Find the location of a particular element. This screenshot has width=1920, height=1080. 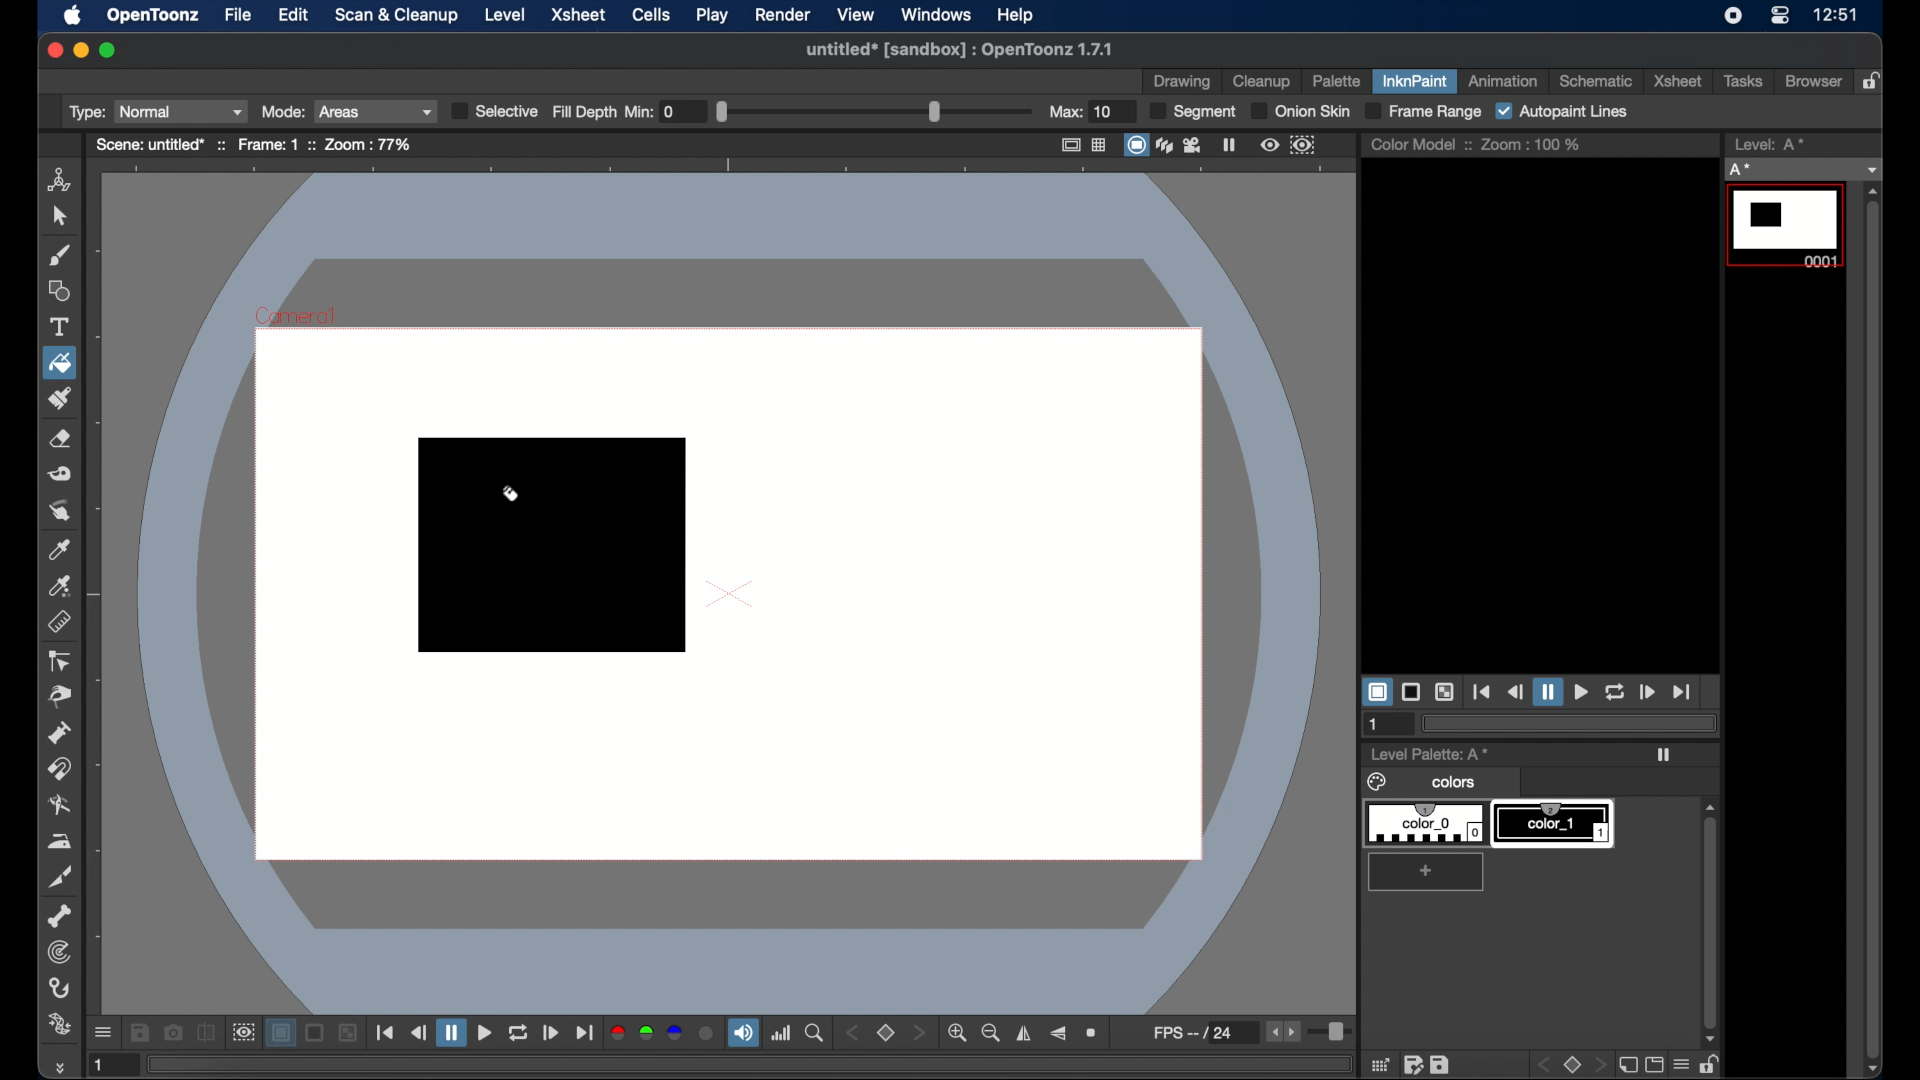

autopaint lines is located at coordinates (1561, 112).